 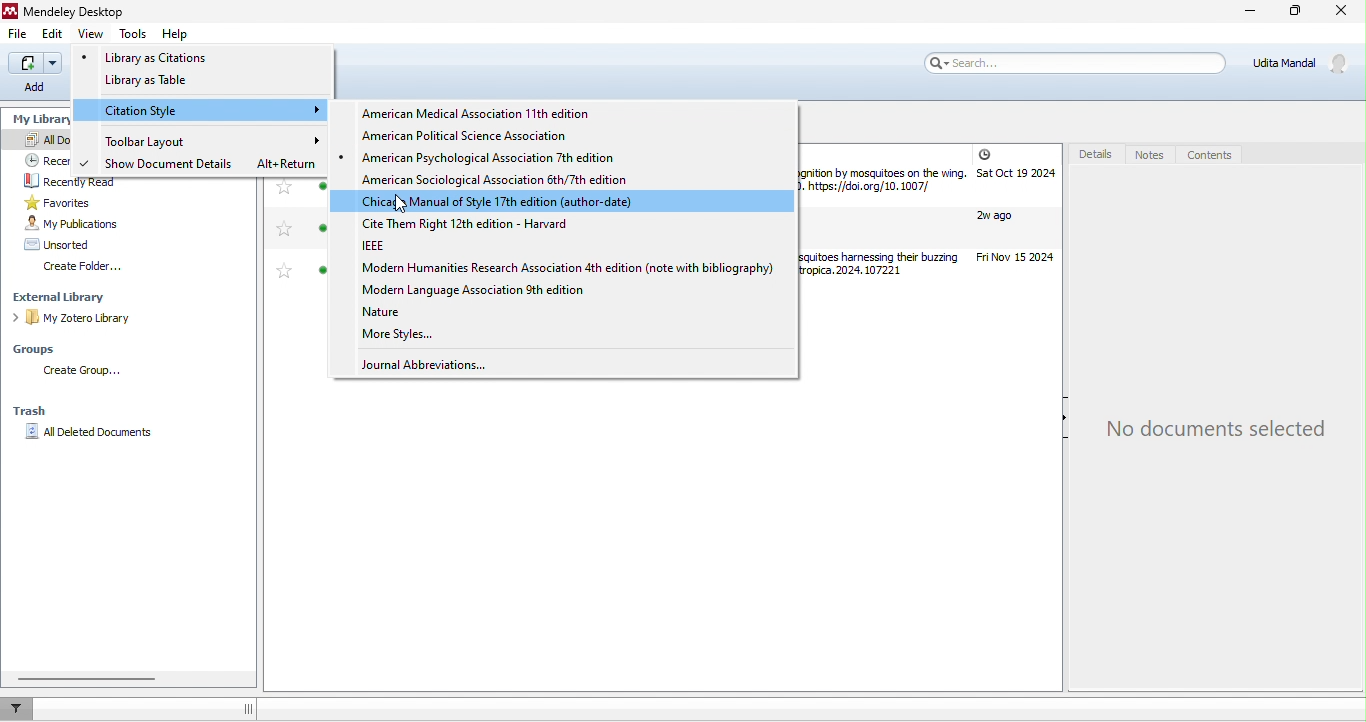 I want to click on journal year, so click(x=1015, y=220).